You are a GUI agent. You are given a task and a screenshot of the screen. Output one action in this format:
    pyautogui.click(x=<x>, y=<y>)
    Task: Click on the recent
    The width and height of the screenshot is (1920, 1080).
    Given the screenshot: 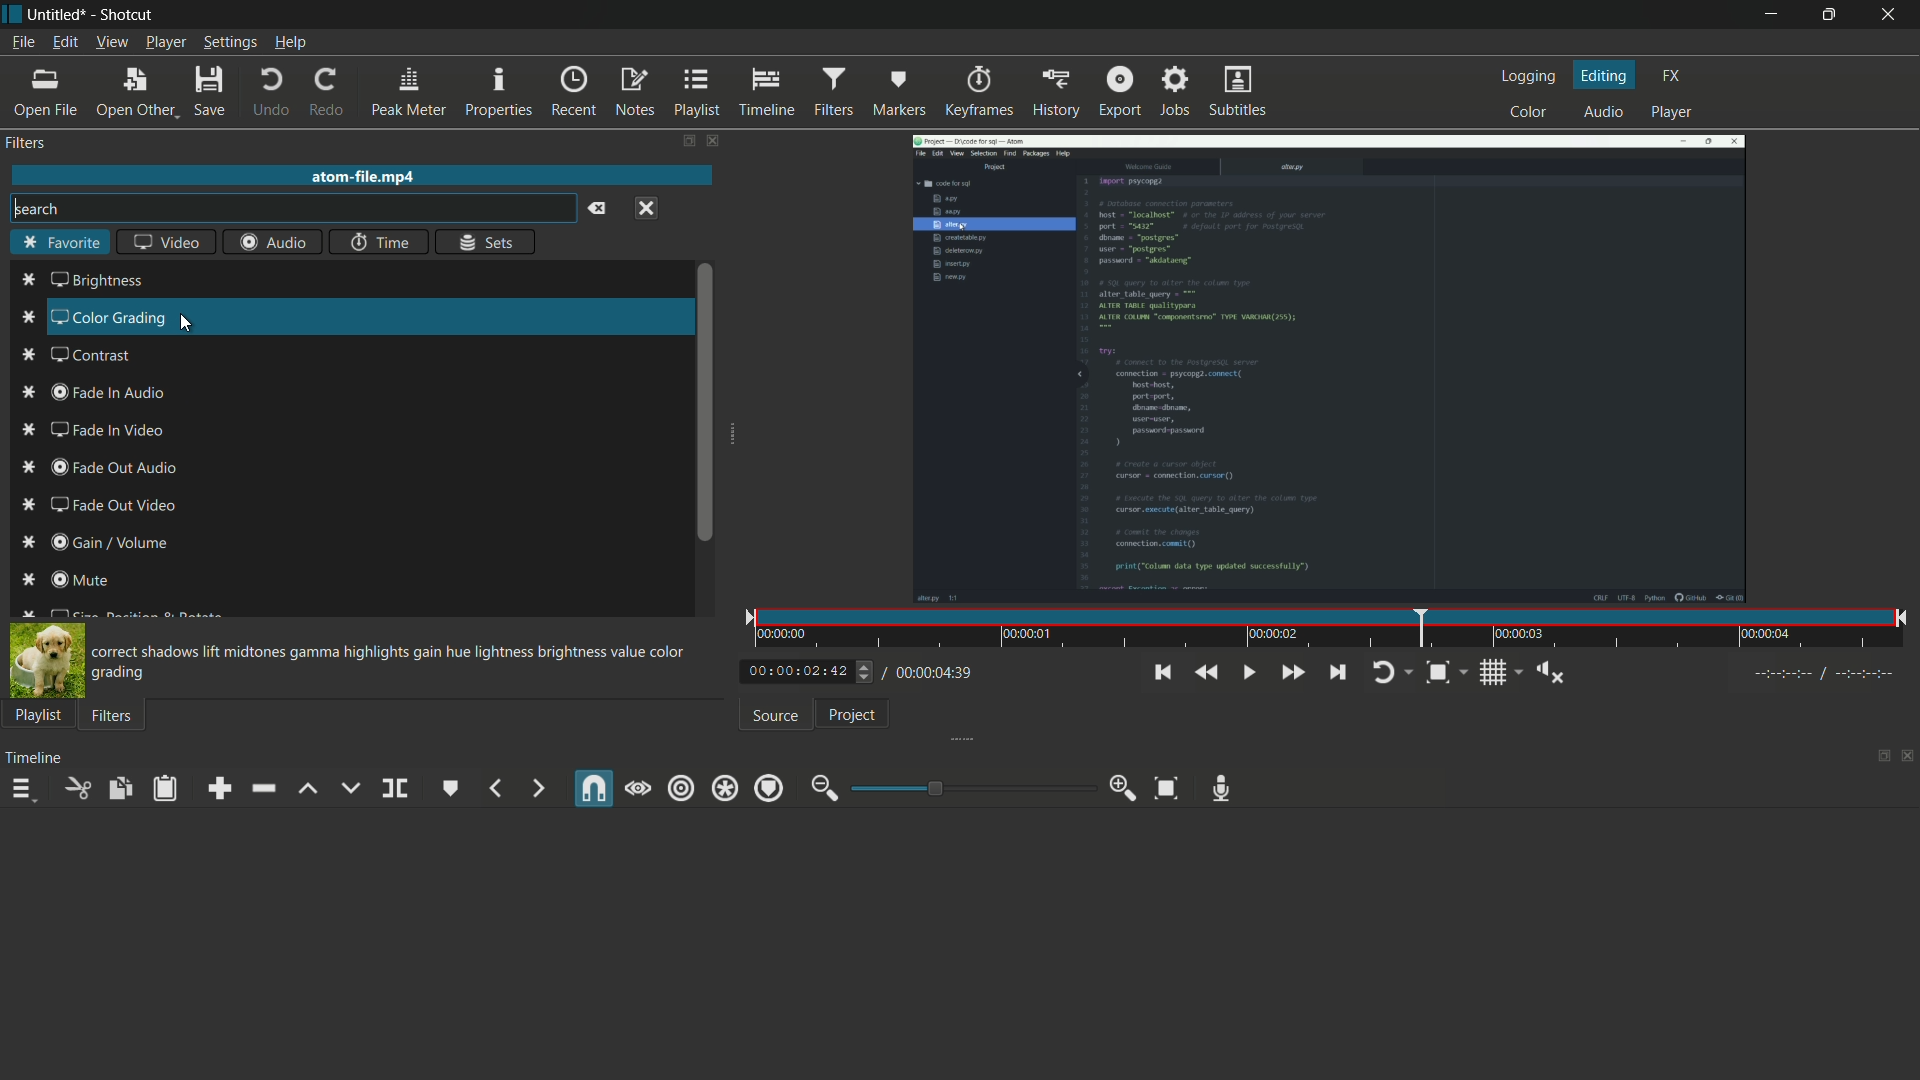 What is the action you would take?
    pyautogui.click(x=574, y=92)
    